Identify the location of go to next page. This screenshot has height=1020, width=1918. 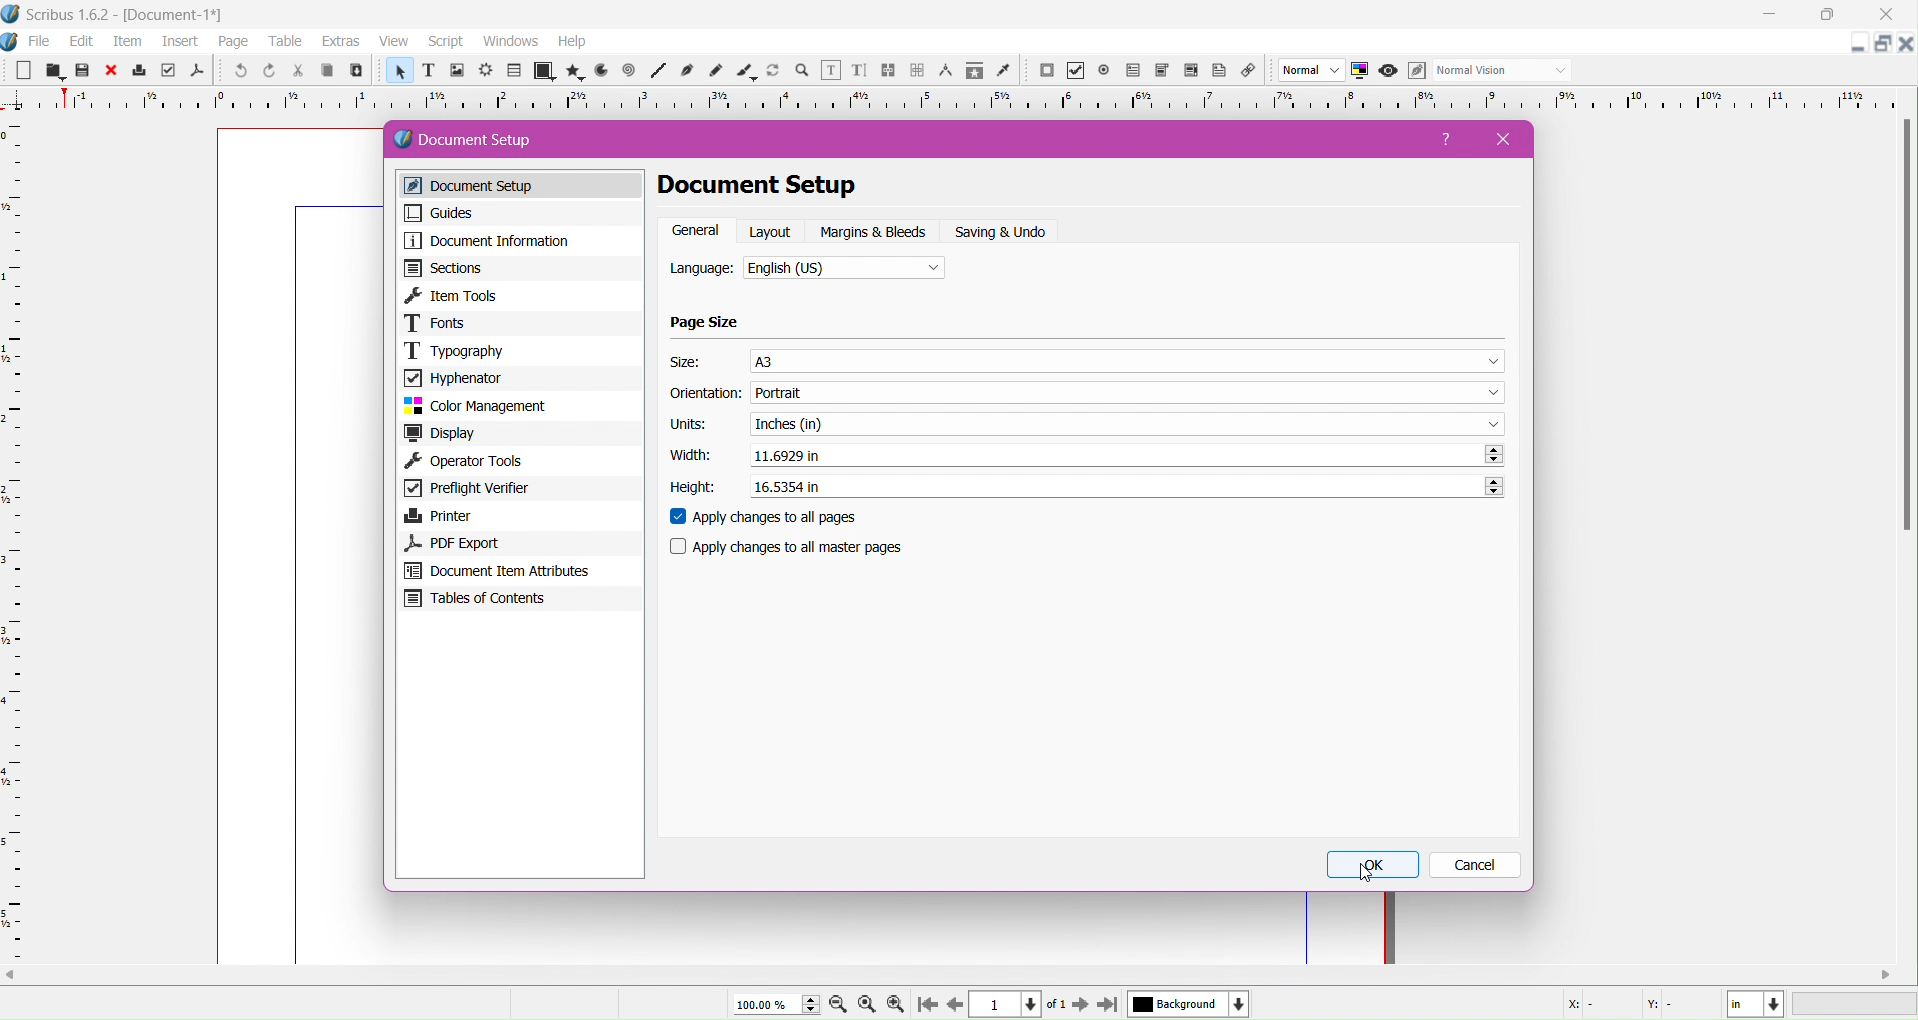
(1080, 1006).